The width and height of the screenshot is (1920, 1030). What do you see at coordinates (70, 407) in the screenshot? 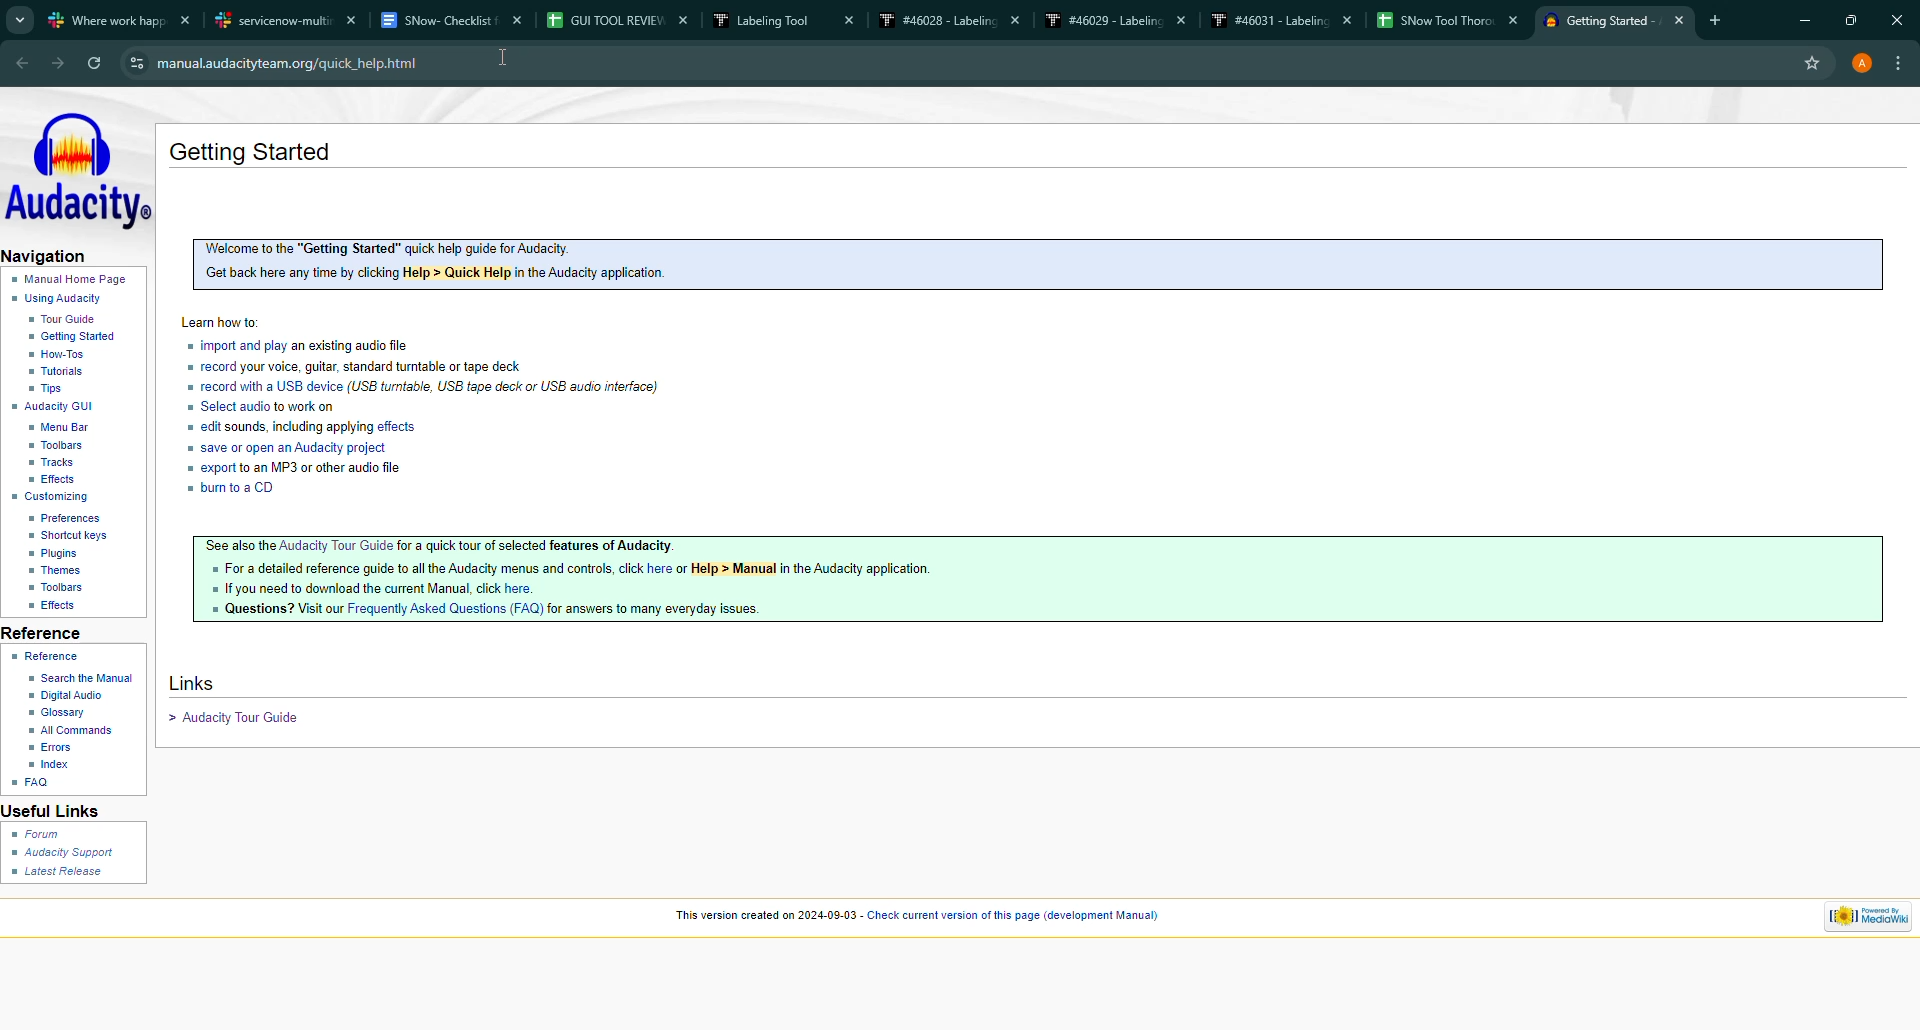
I see `gui` at bounding box center [70, 407].